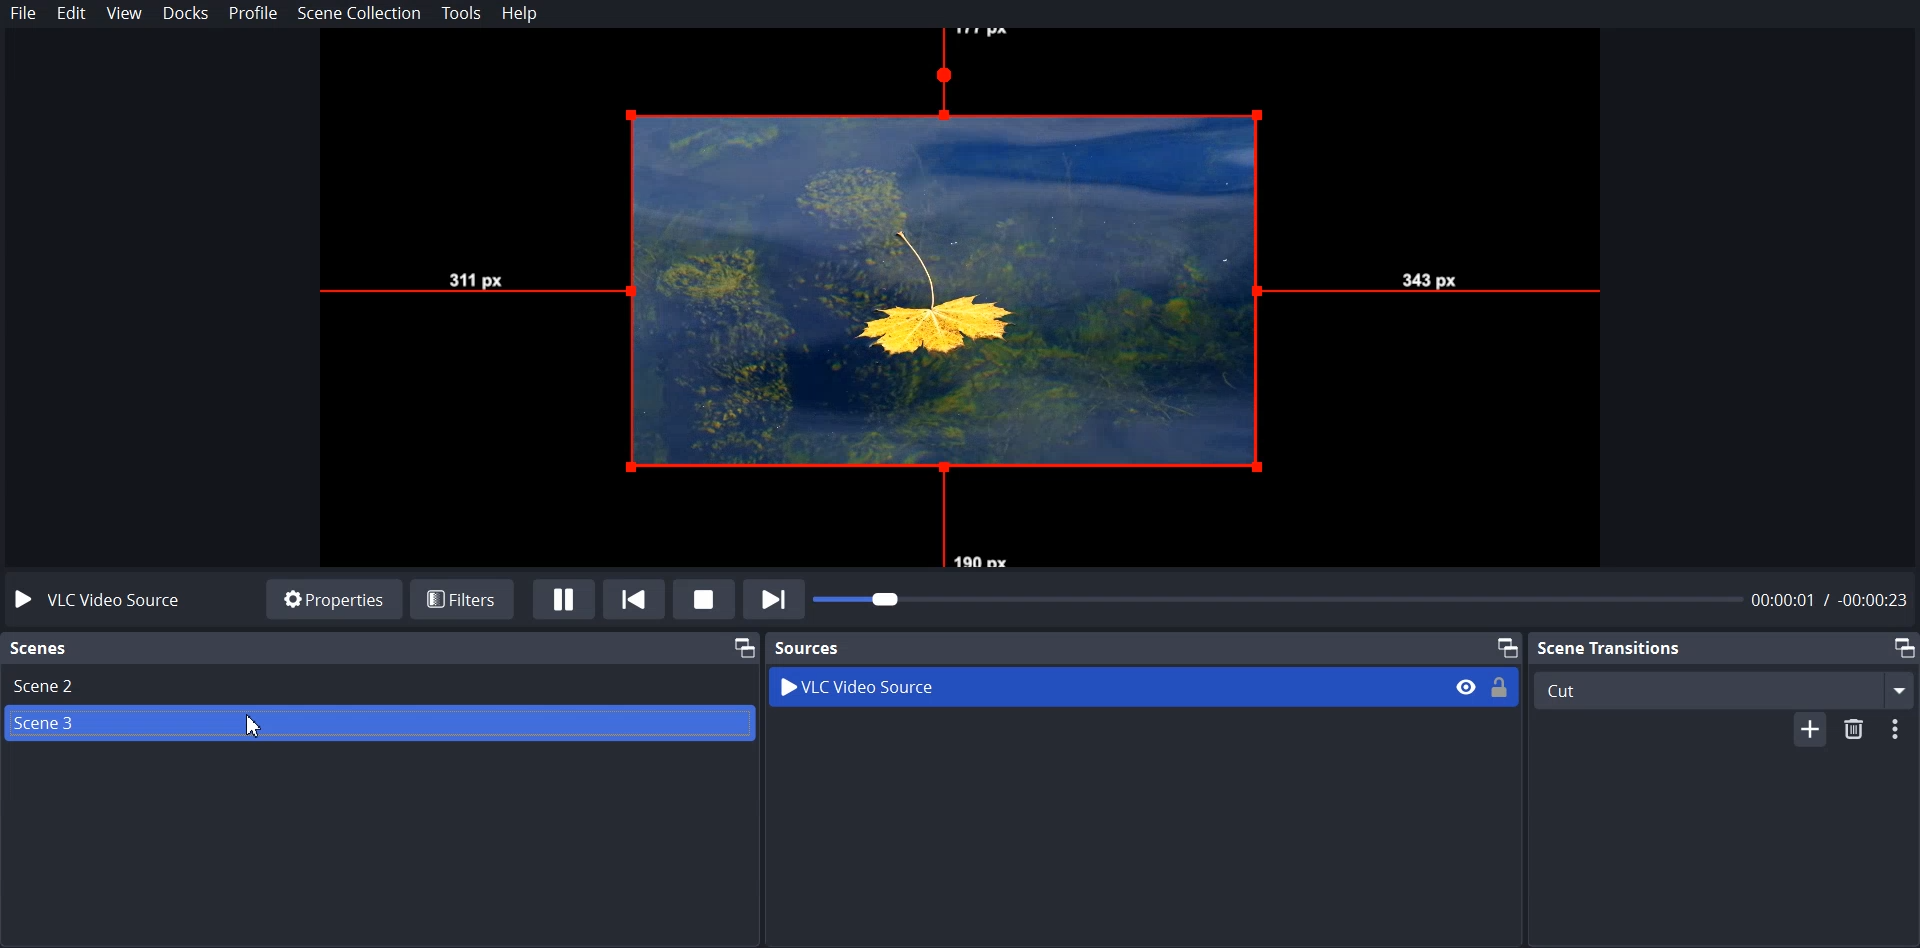 This screenshot has width=1920, height=948. What do you see at coordinates (463, 596) in the screenshot?
I see `Filters` at bounding box center [463, 596].